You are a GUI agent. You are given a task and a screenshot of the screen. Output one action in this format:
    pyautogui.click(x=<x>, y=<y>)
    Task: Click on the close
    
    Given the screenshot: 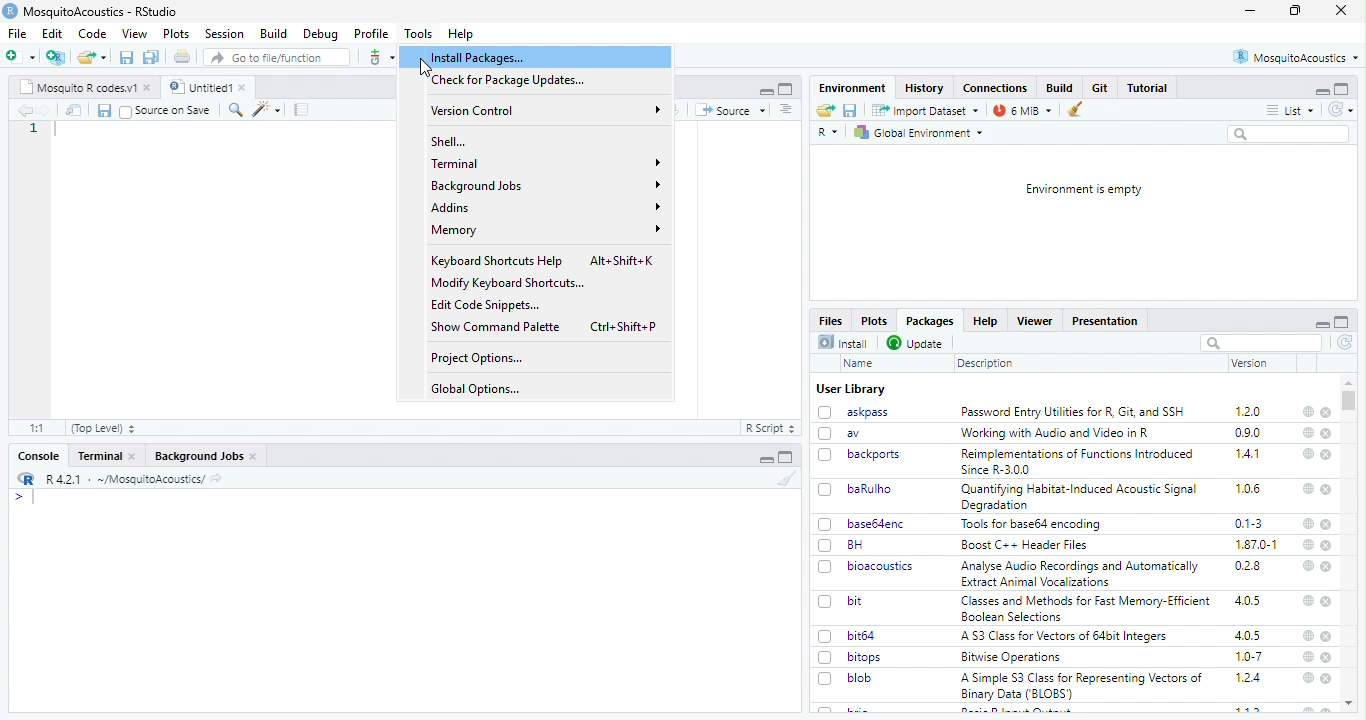 What is the action you would take?
    pyautogui.click(x=1326, y=434)
    